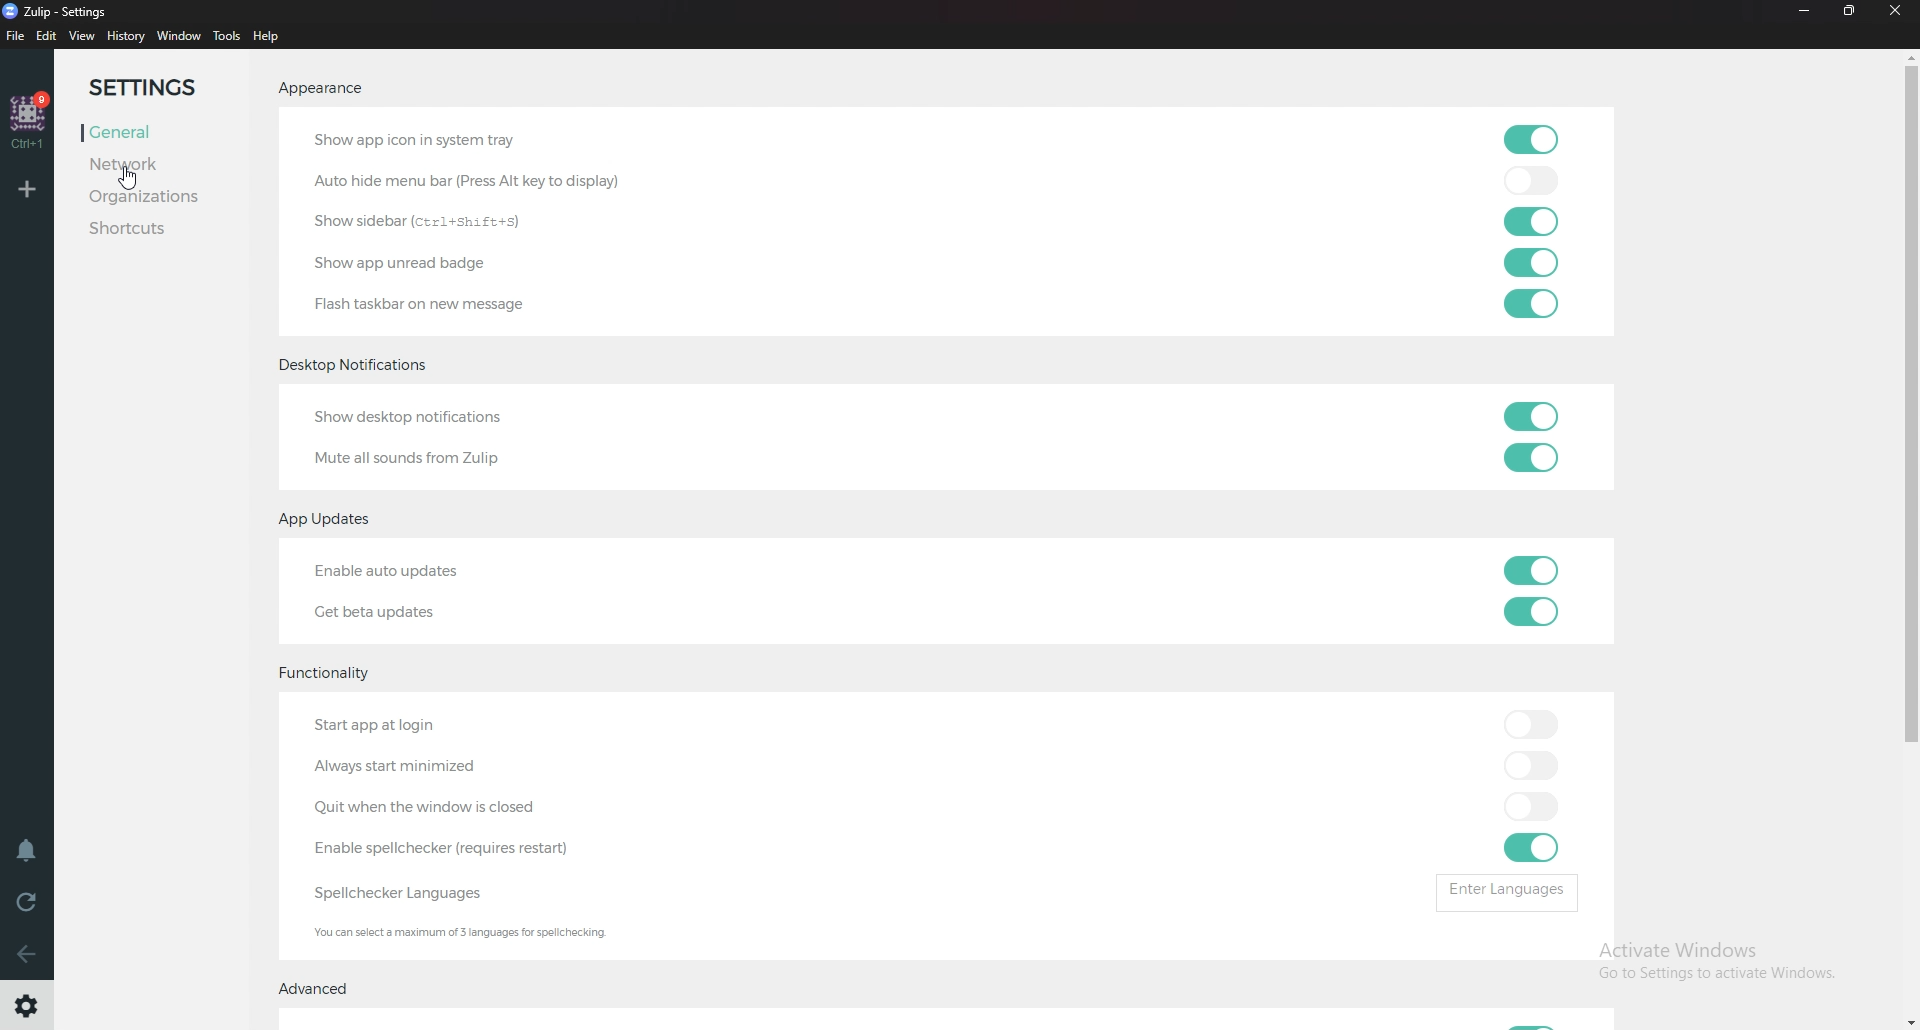 This screenshot has width=1920, height=1030. What do you see at coordinates (1898, 17) in the screenshot?
I see `Close` at bounding box center [1898, 17].